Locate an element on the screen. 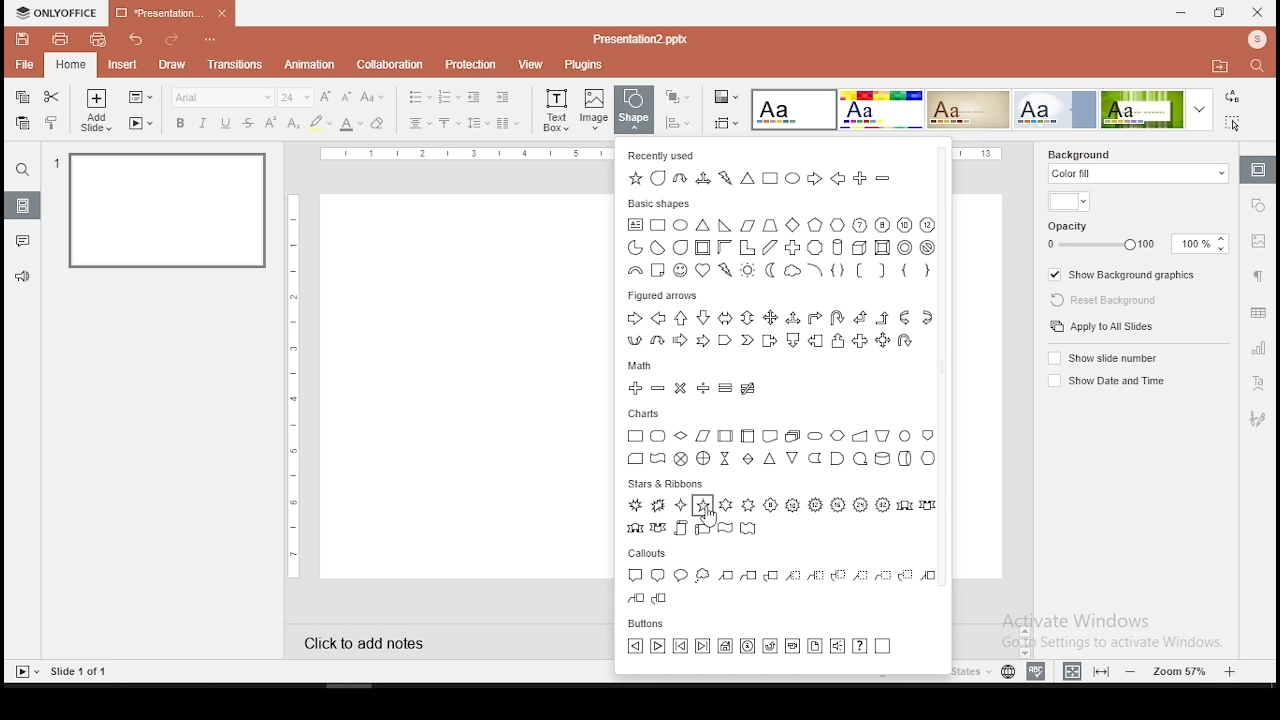 Image resolution: width=1280 pixels, height=720 pixels. Cutouts is located at coordinates (778, 584).